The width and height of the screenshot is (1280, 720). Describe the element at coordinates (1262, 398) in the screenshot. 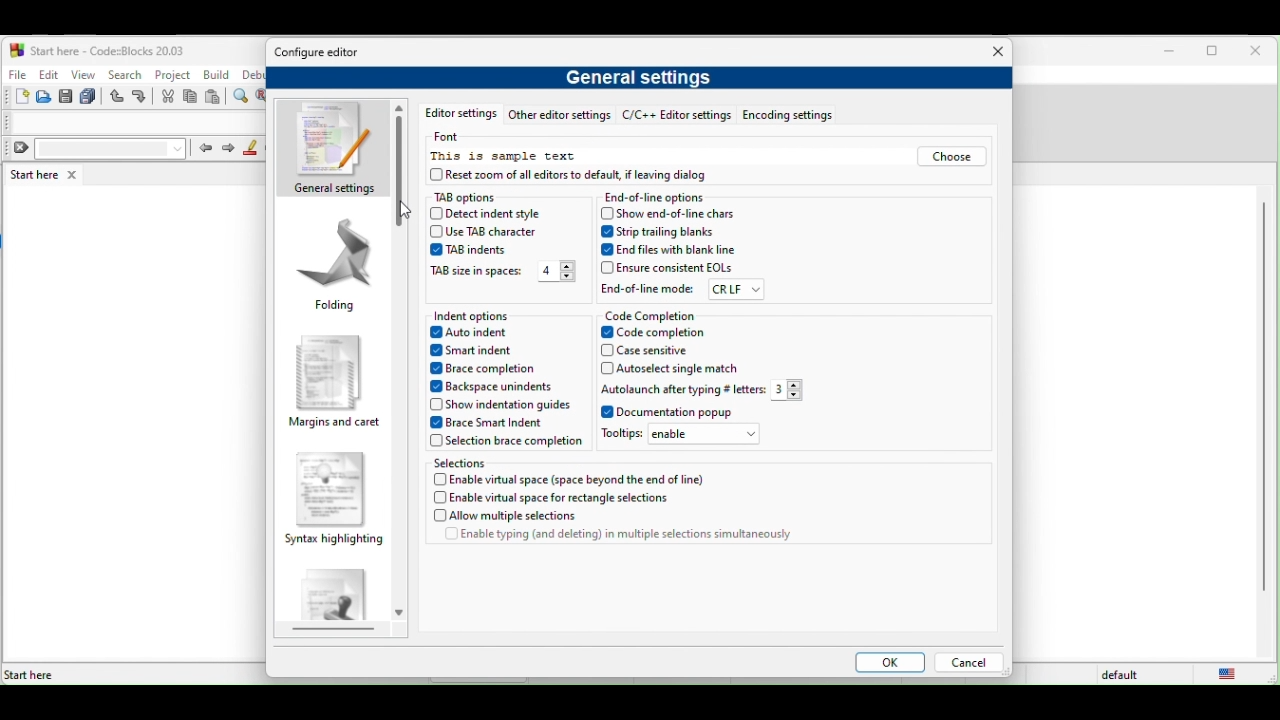

I see `vertical scroll bar` at that location.